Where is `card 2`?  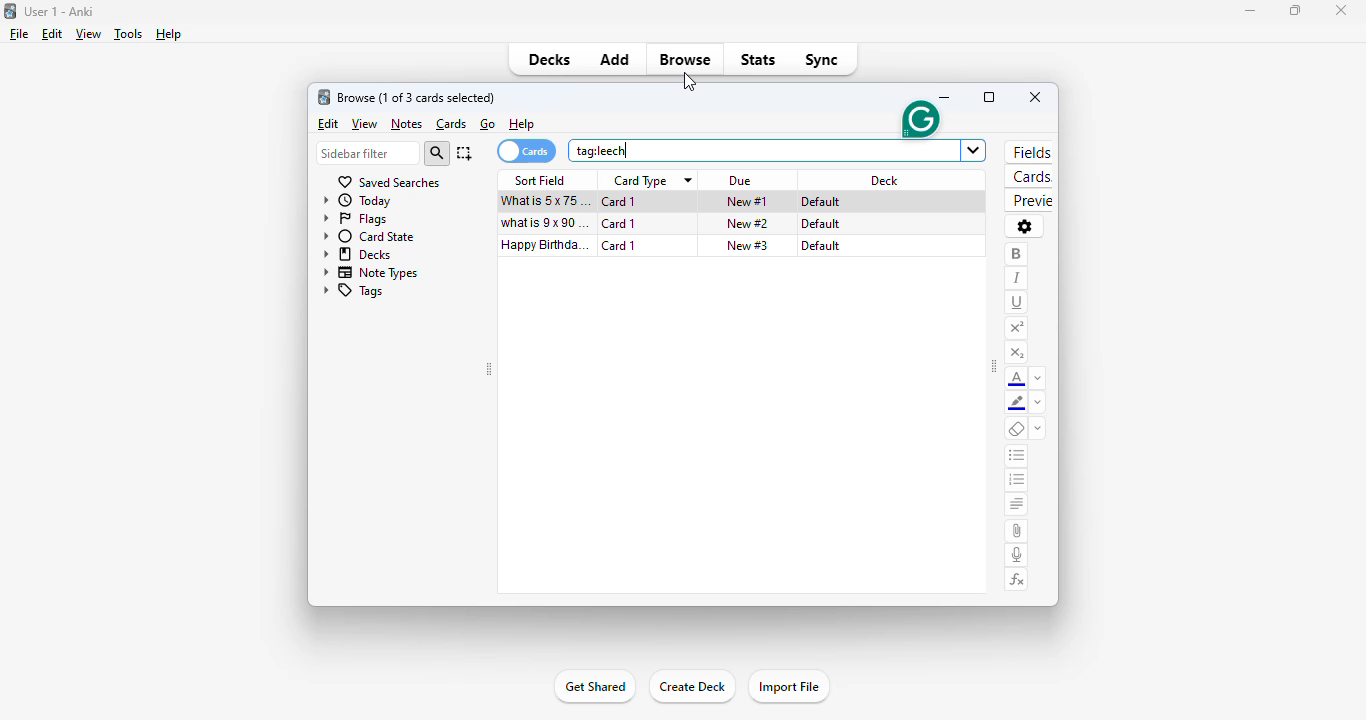
card 2 is located at coordinates (621, 246).